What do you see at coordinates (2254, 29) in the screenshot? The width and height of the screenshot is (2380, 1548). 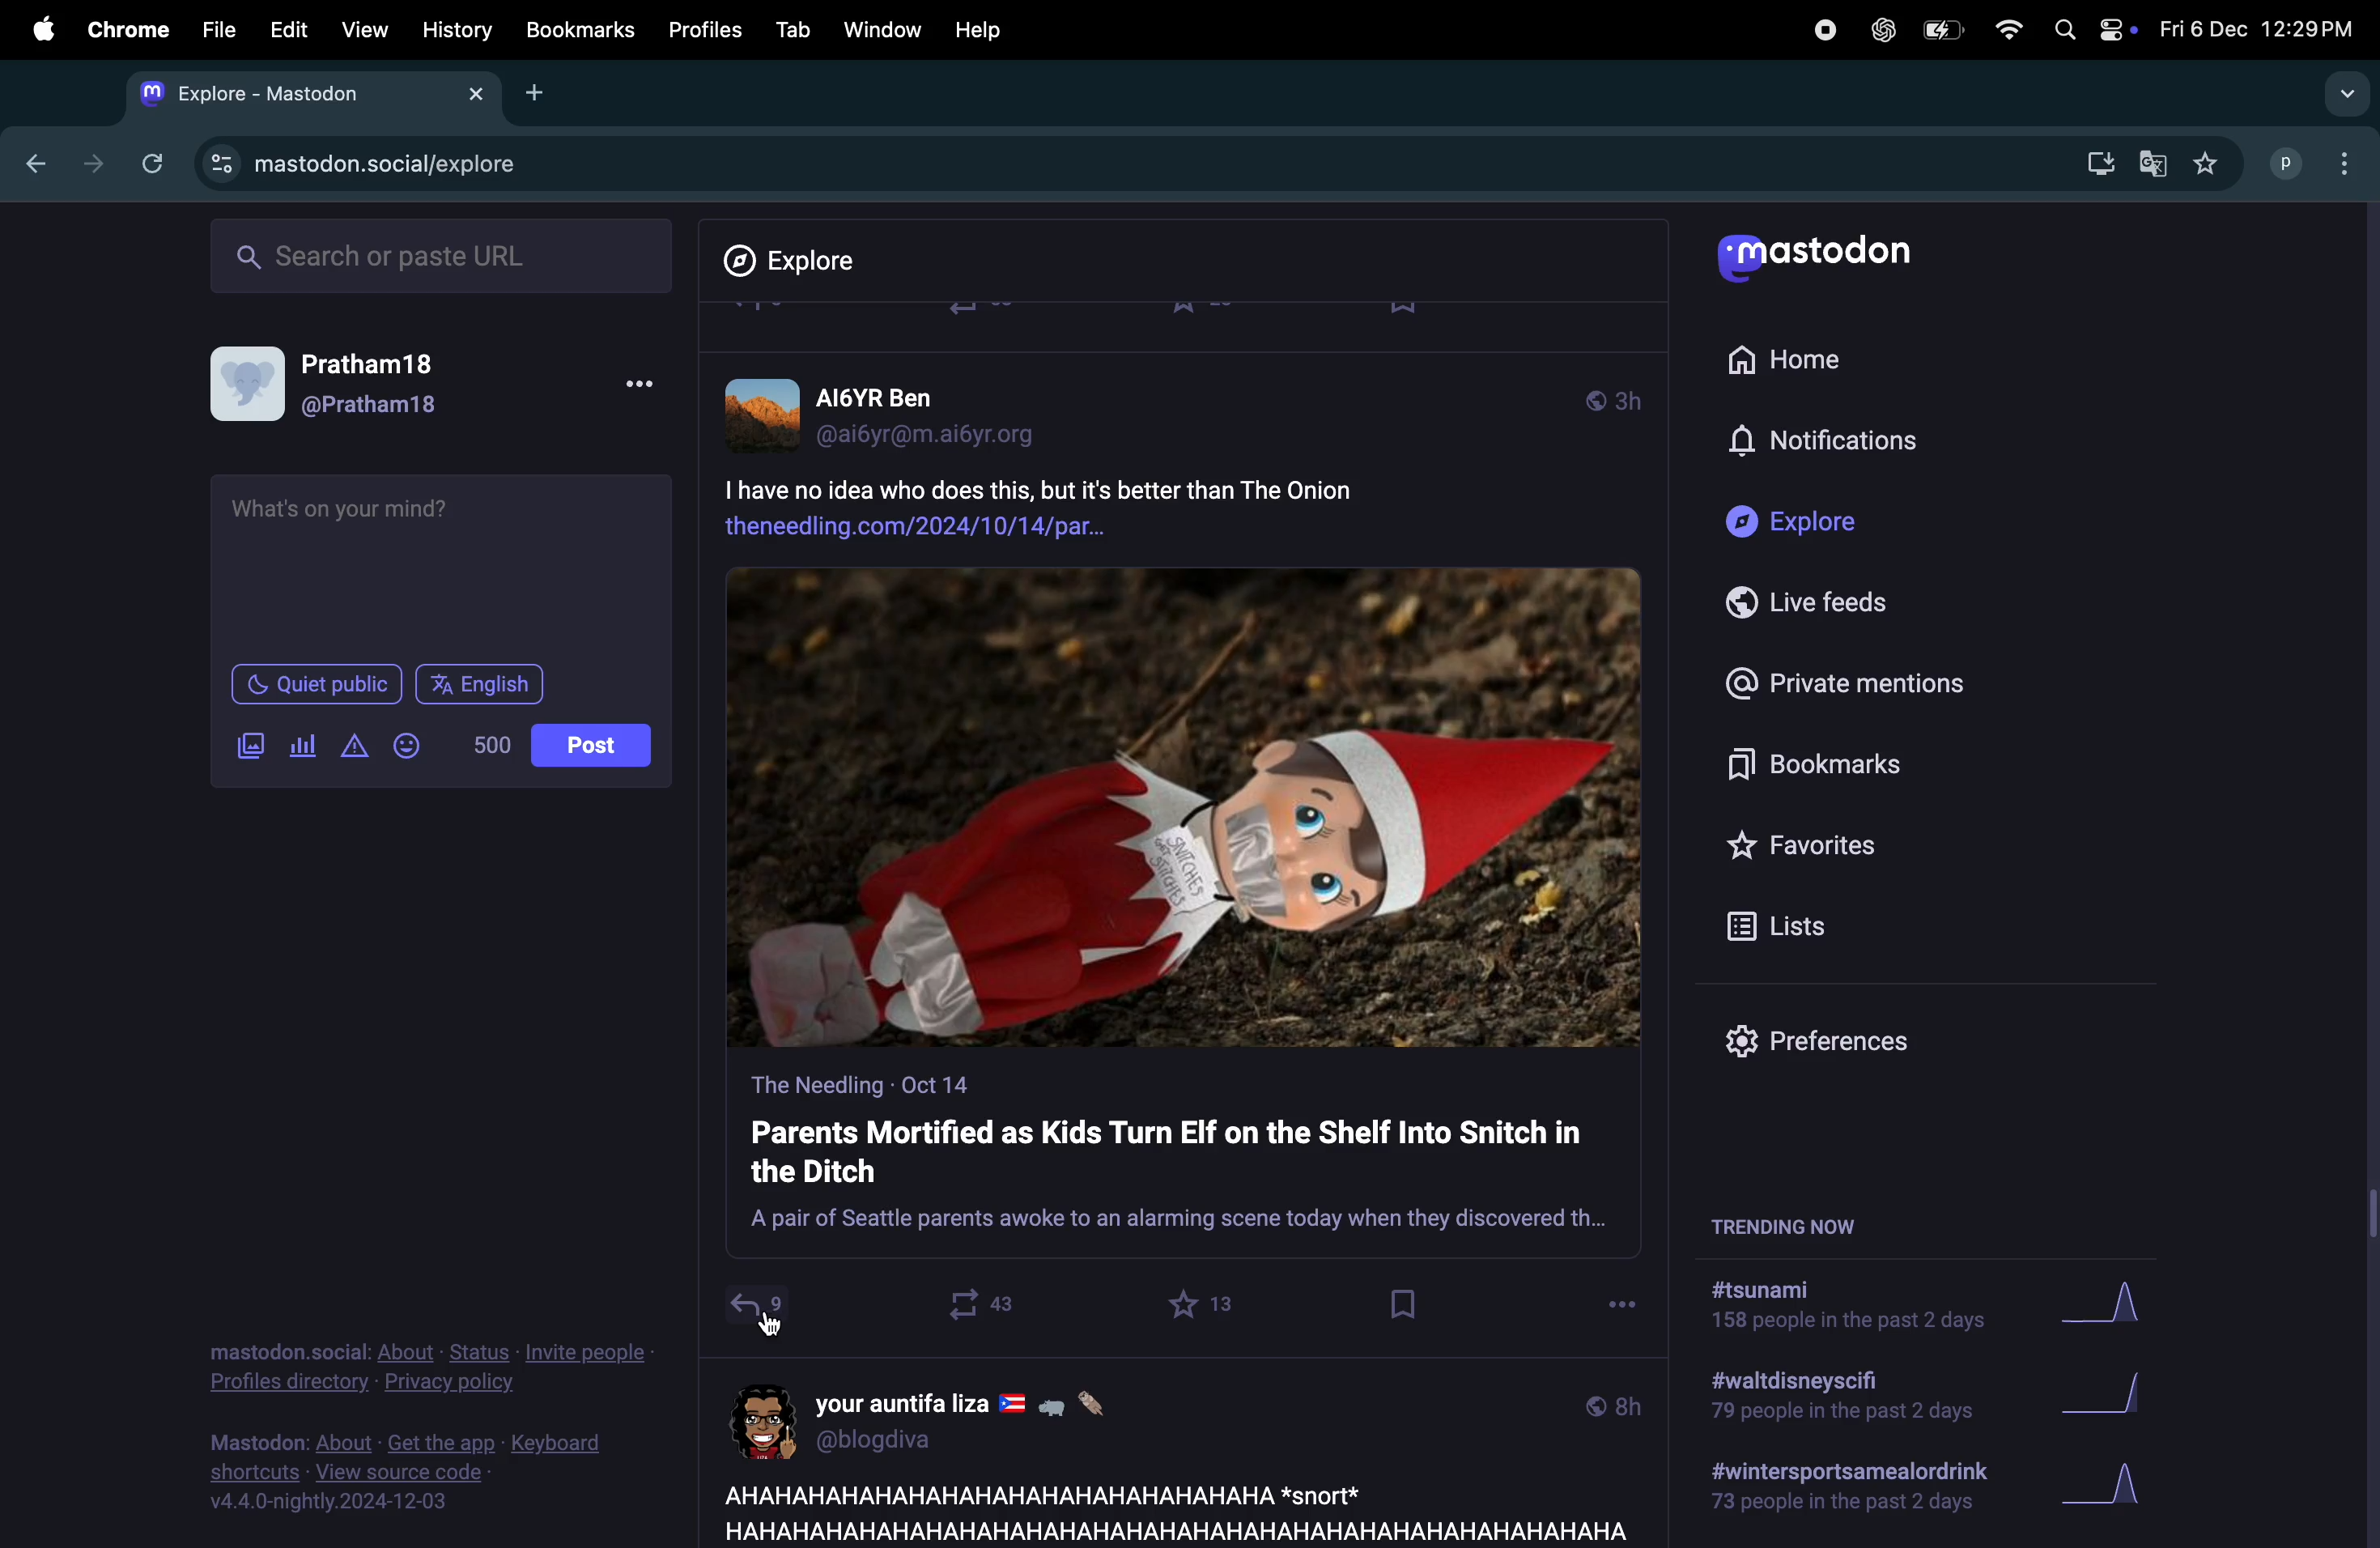 I see `date and time` at bounding box center [2254, 29].